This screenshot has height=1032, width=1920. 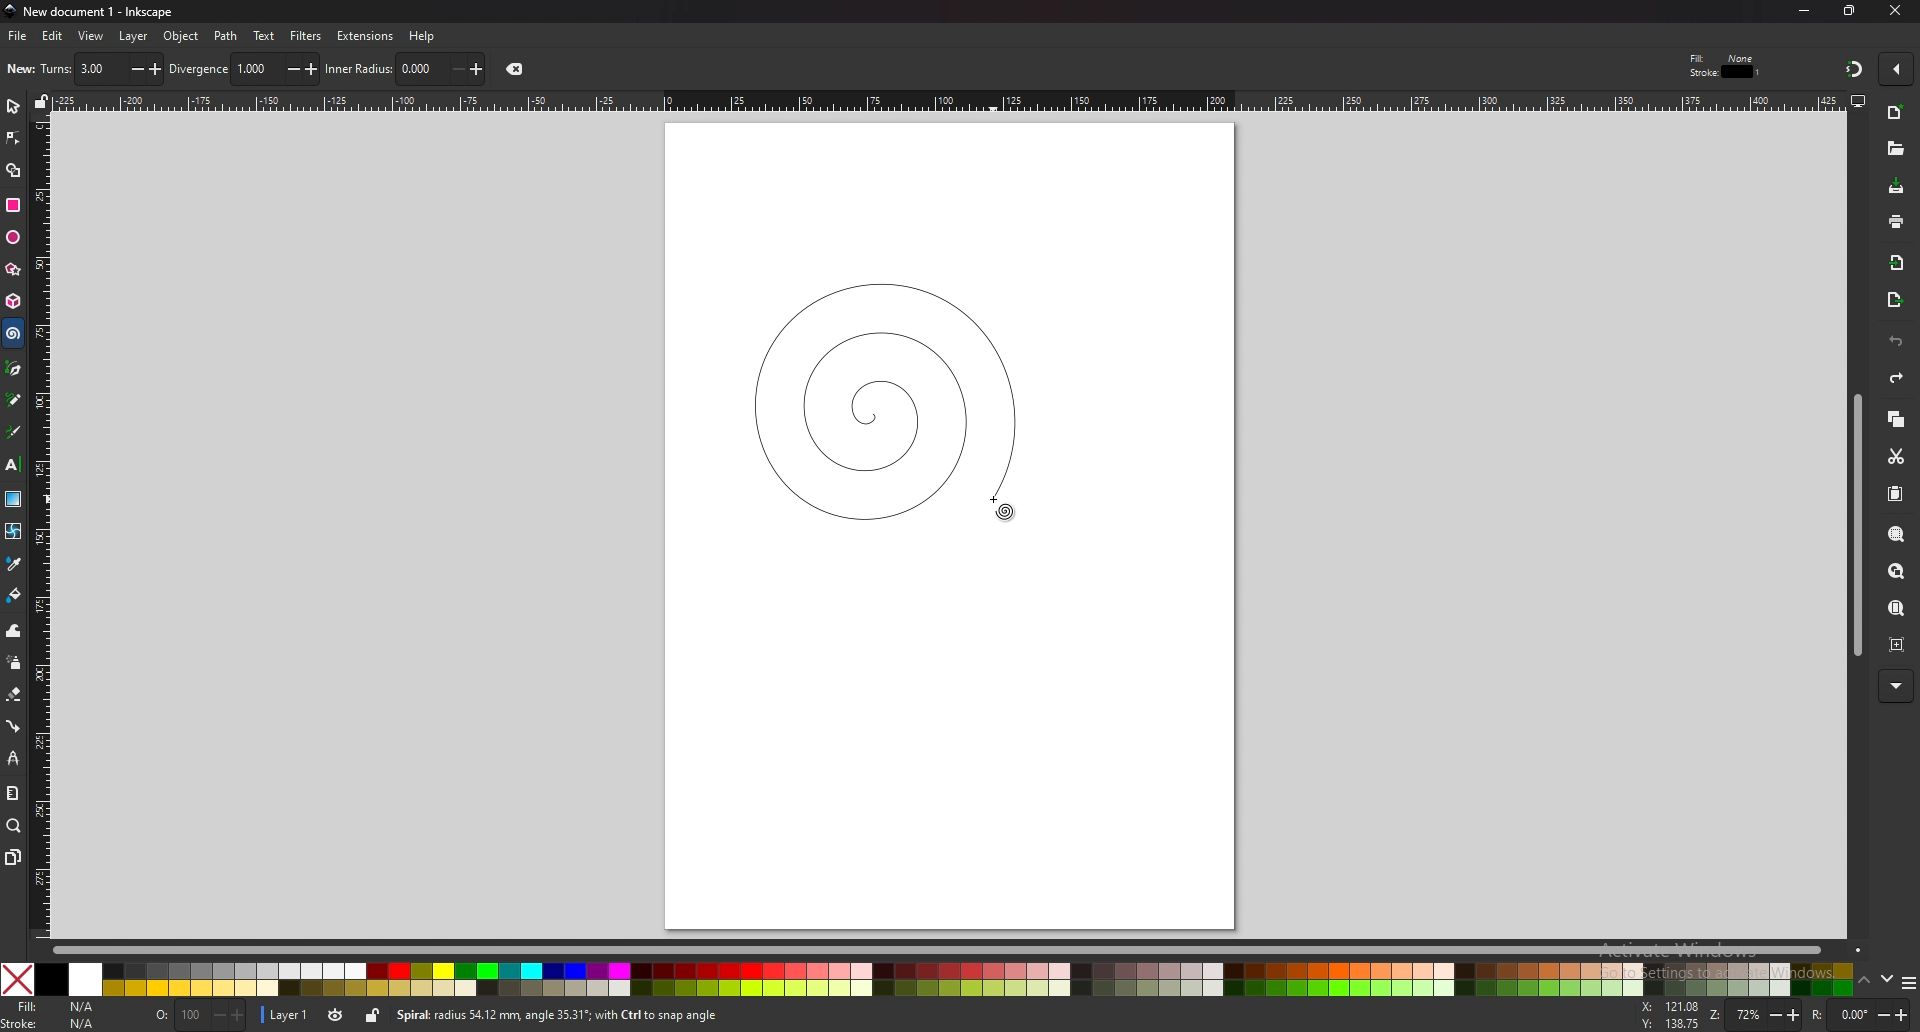 I want to click on tweak, so click(x=13, y=632).